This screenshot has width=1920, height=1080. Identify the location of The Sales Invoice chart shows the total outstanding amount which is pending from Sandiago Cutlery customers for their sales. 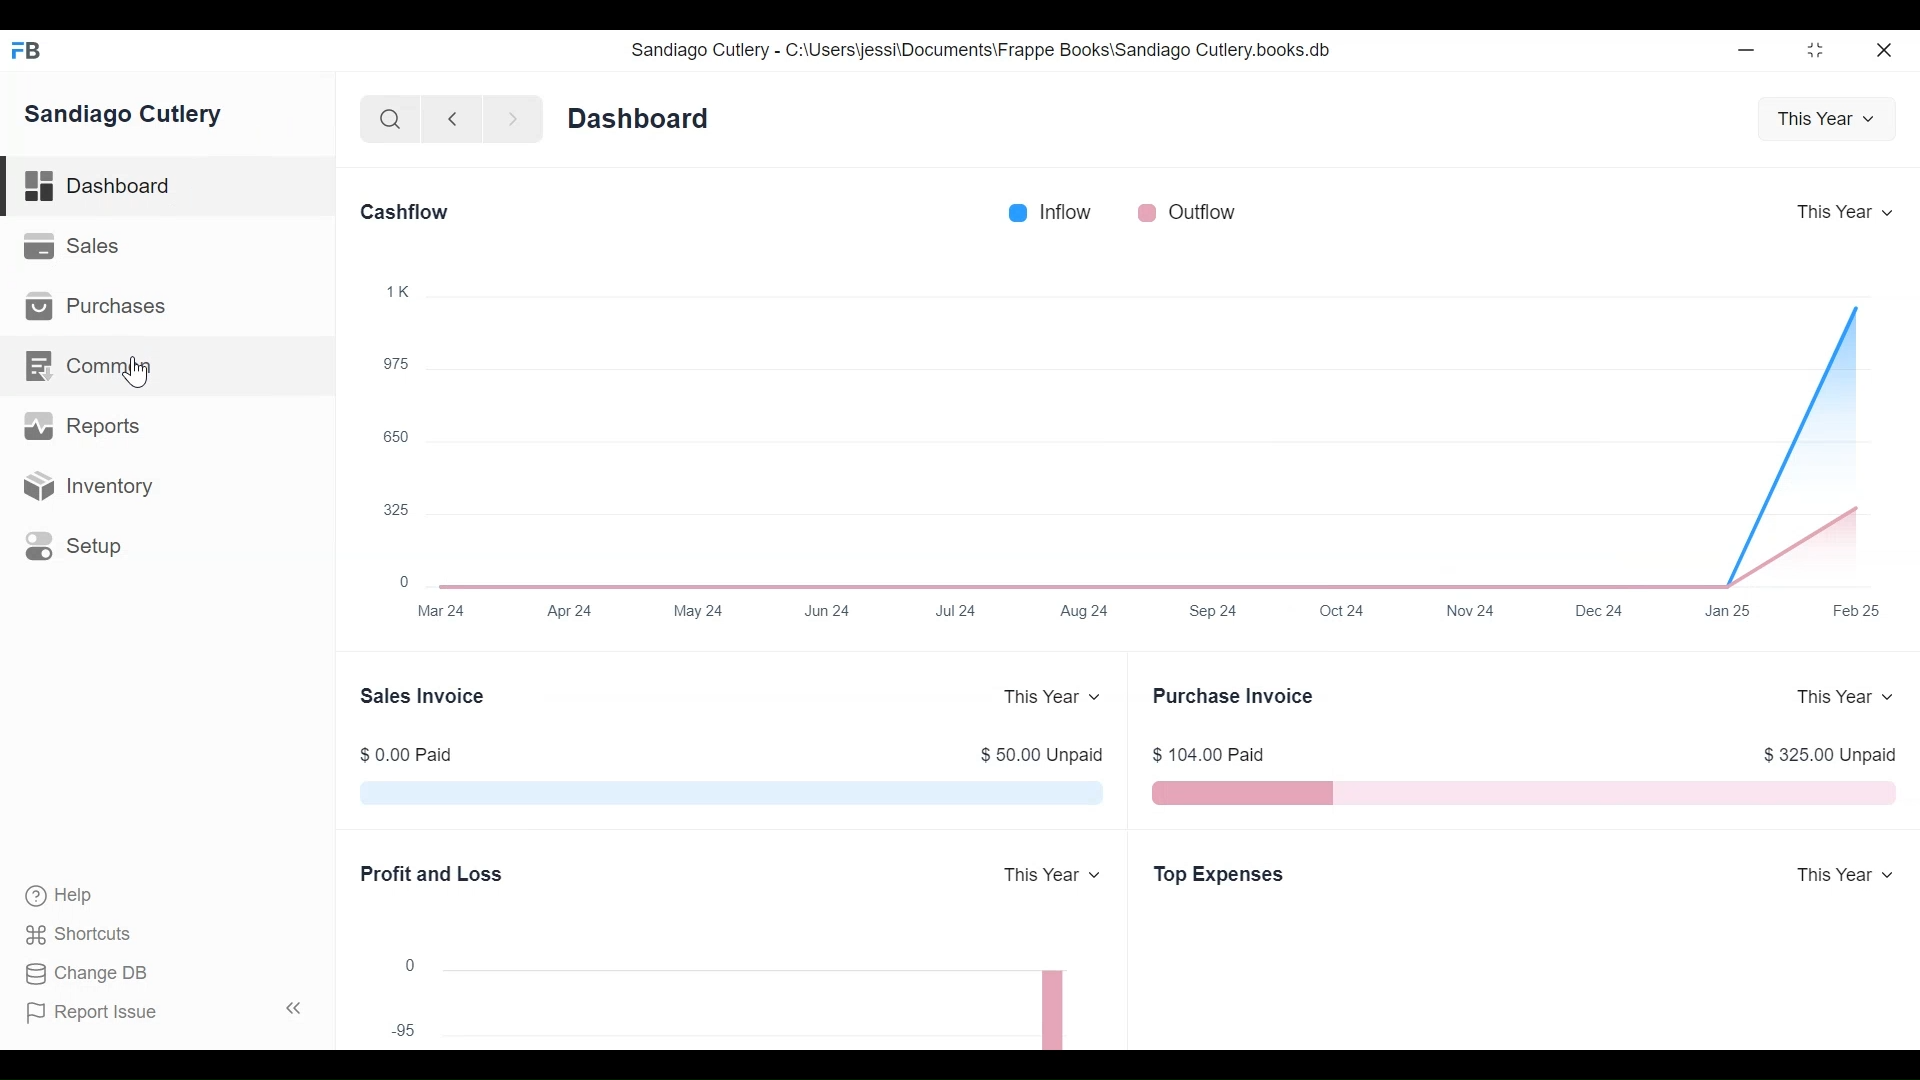
(727, 795).